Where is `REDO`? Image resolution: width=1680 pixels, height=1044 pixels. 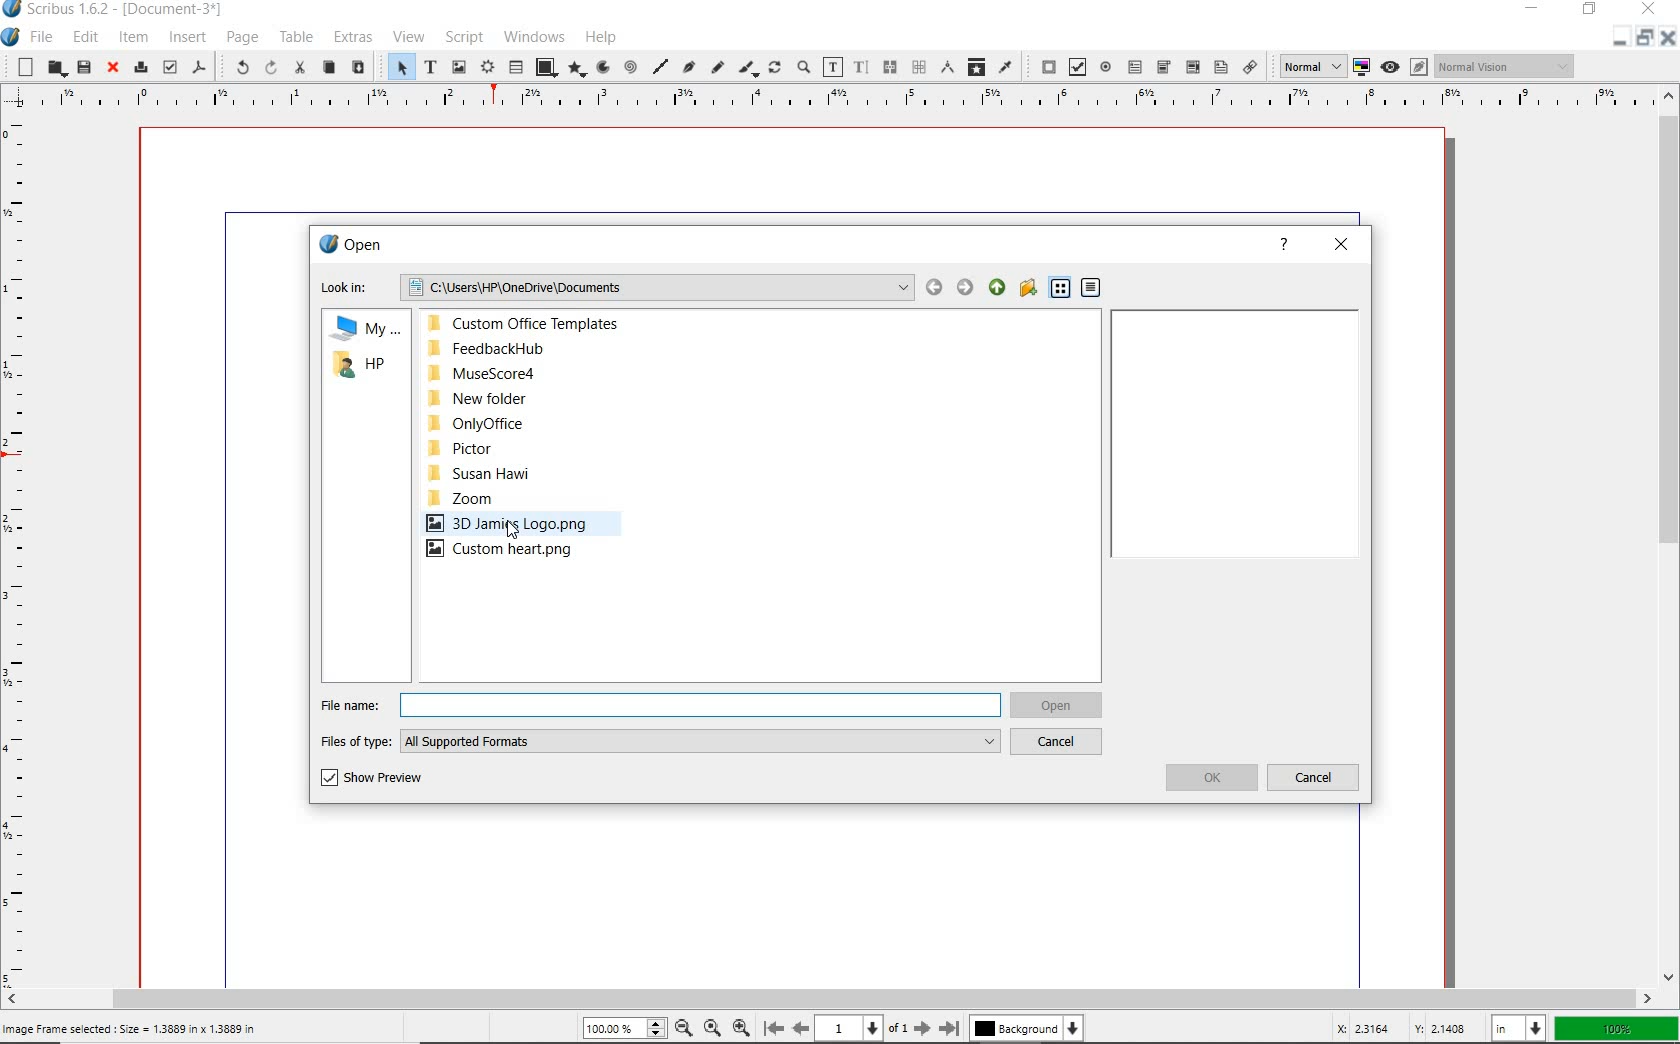 REDO is located at coordinates (269, 70).